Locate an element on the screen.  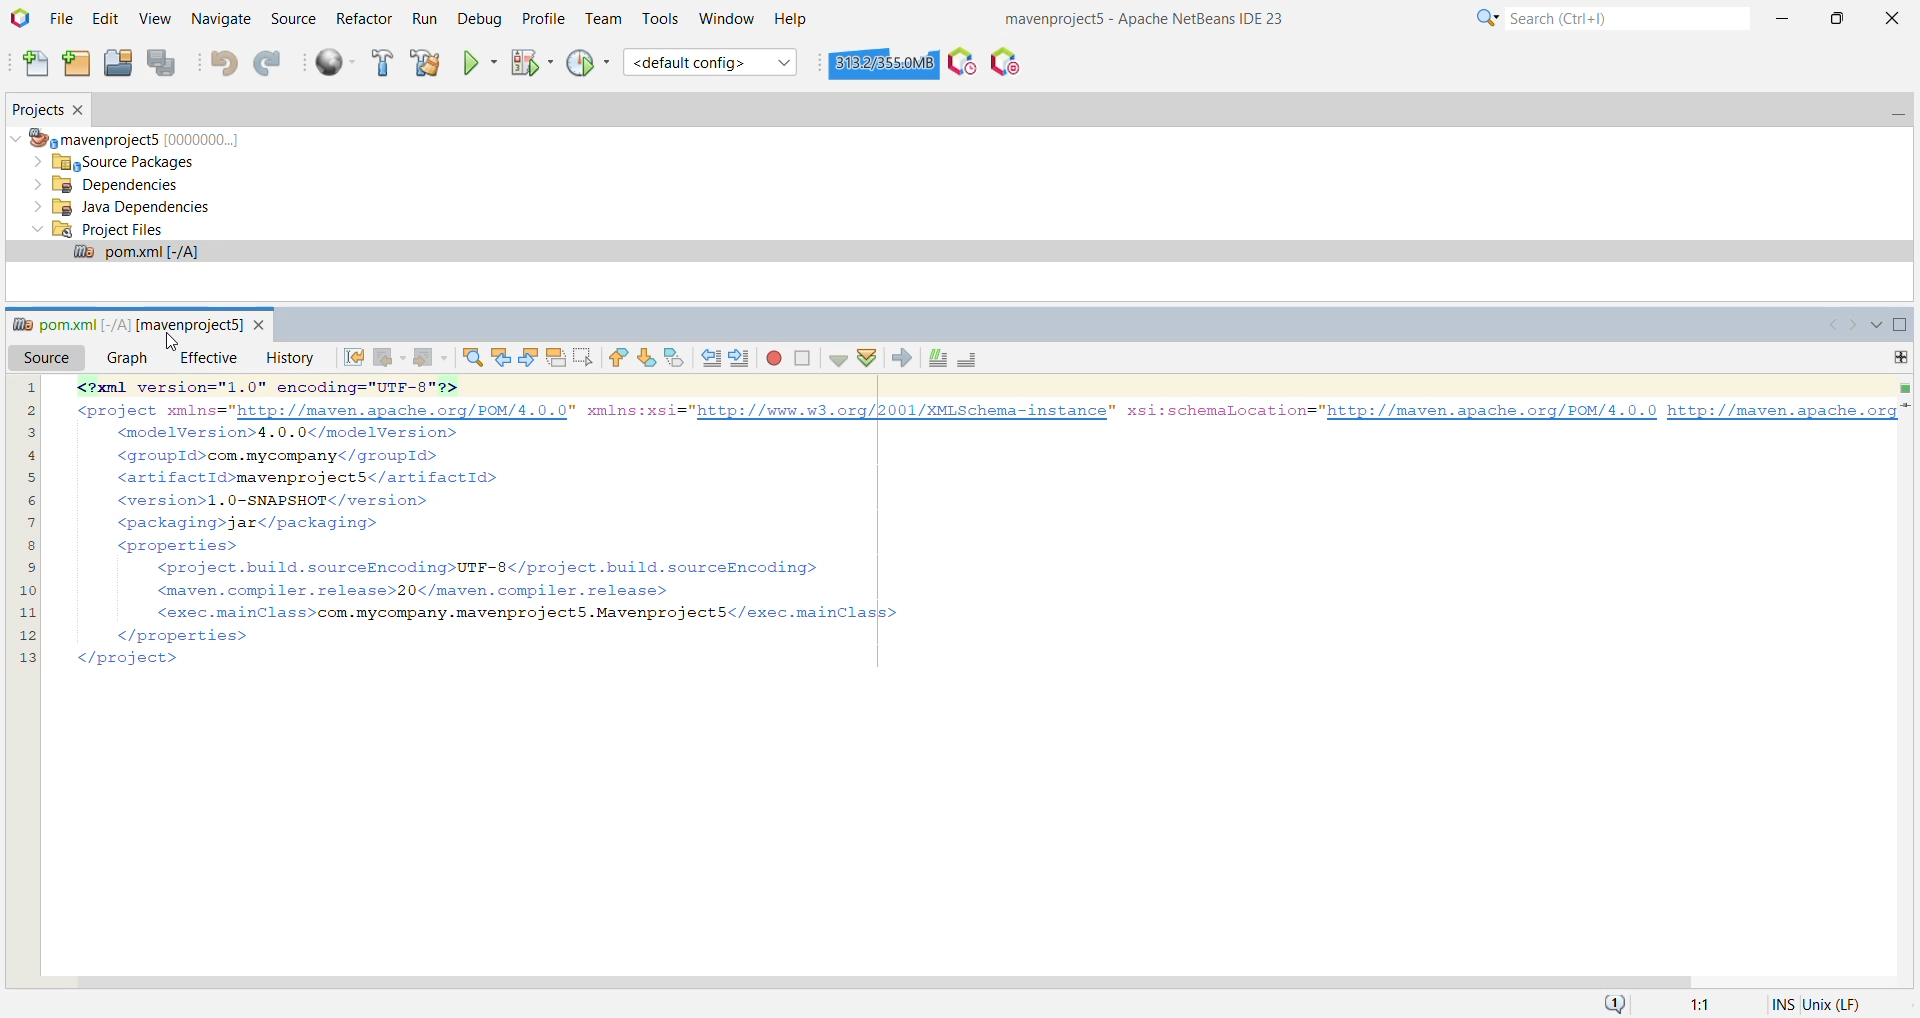
Debug is located at coordinates (477, 20).